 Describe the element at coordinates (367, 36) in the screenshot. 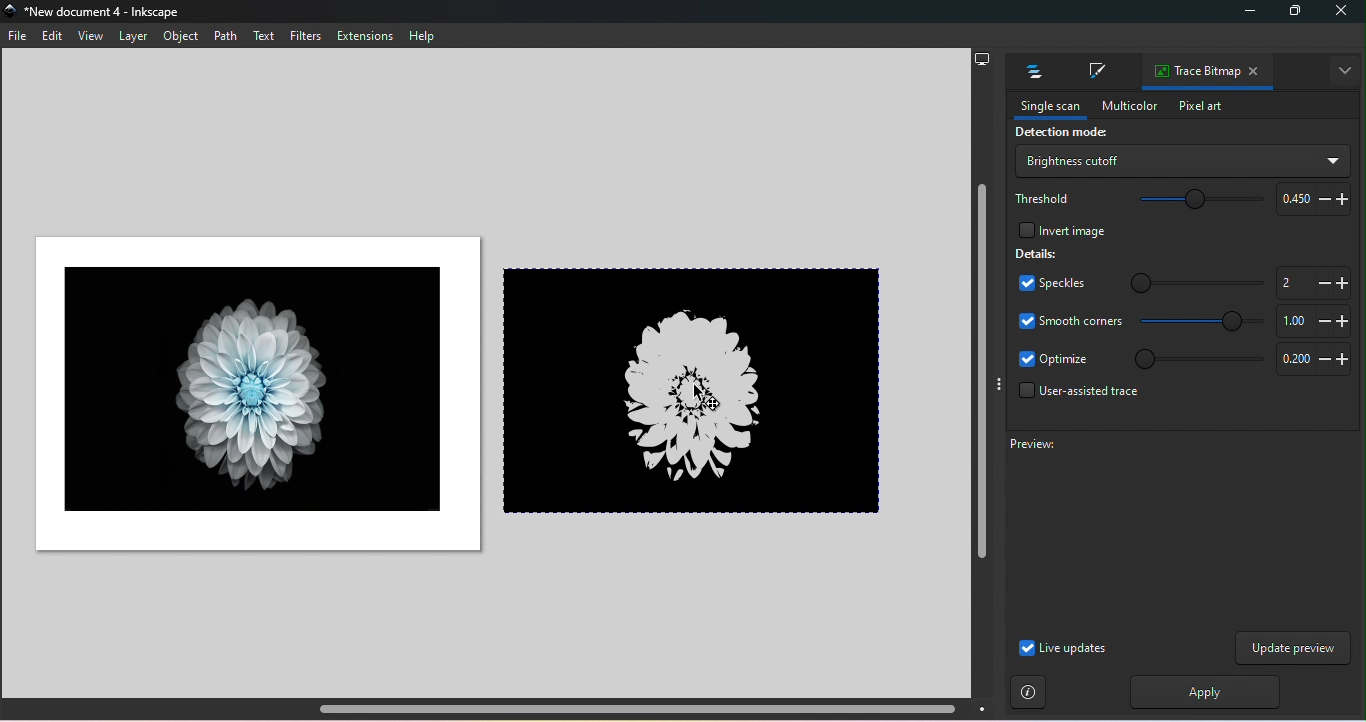

I see `Extensions` at that location.